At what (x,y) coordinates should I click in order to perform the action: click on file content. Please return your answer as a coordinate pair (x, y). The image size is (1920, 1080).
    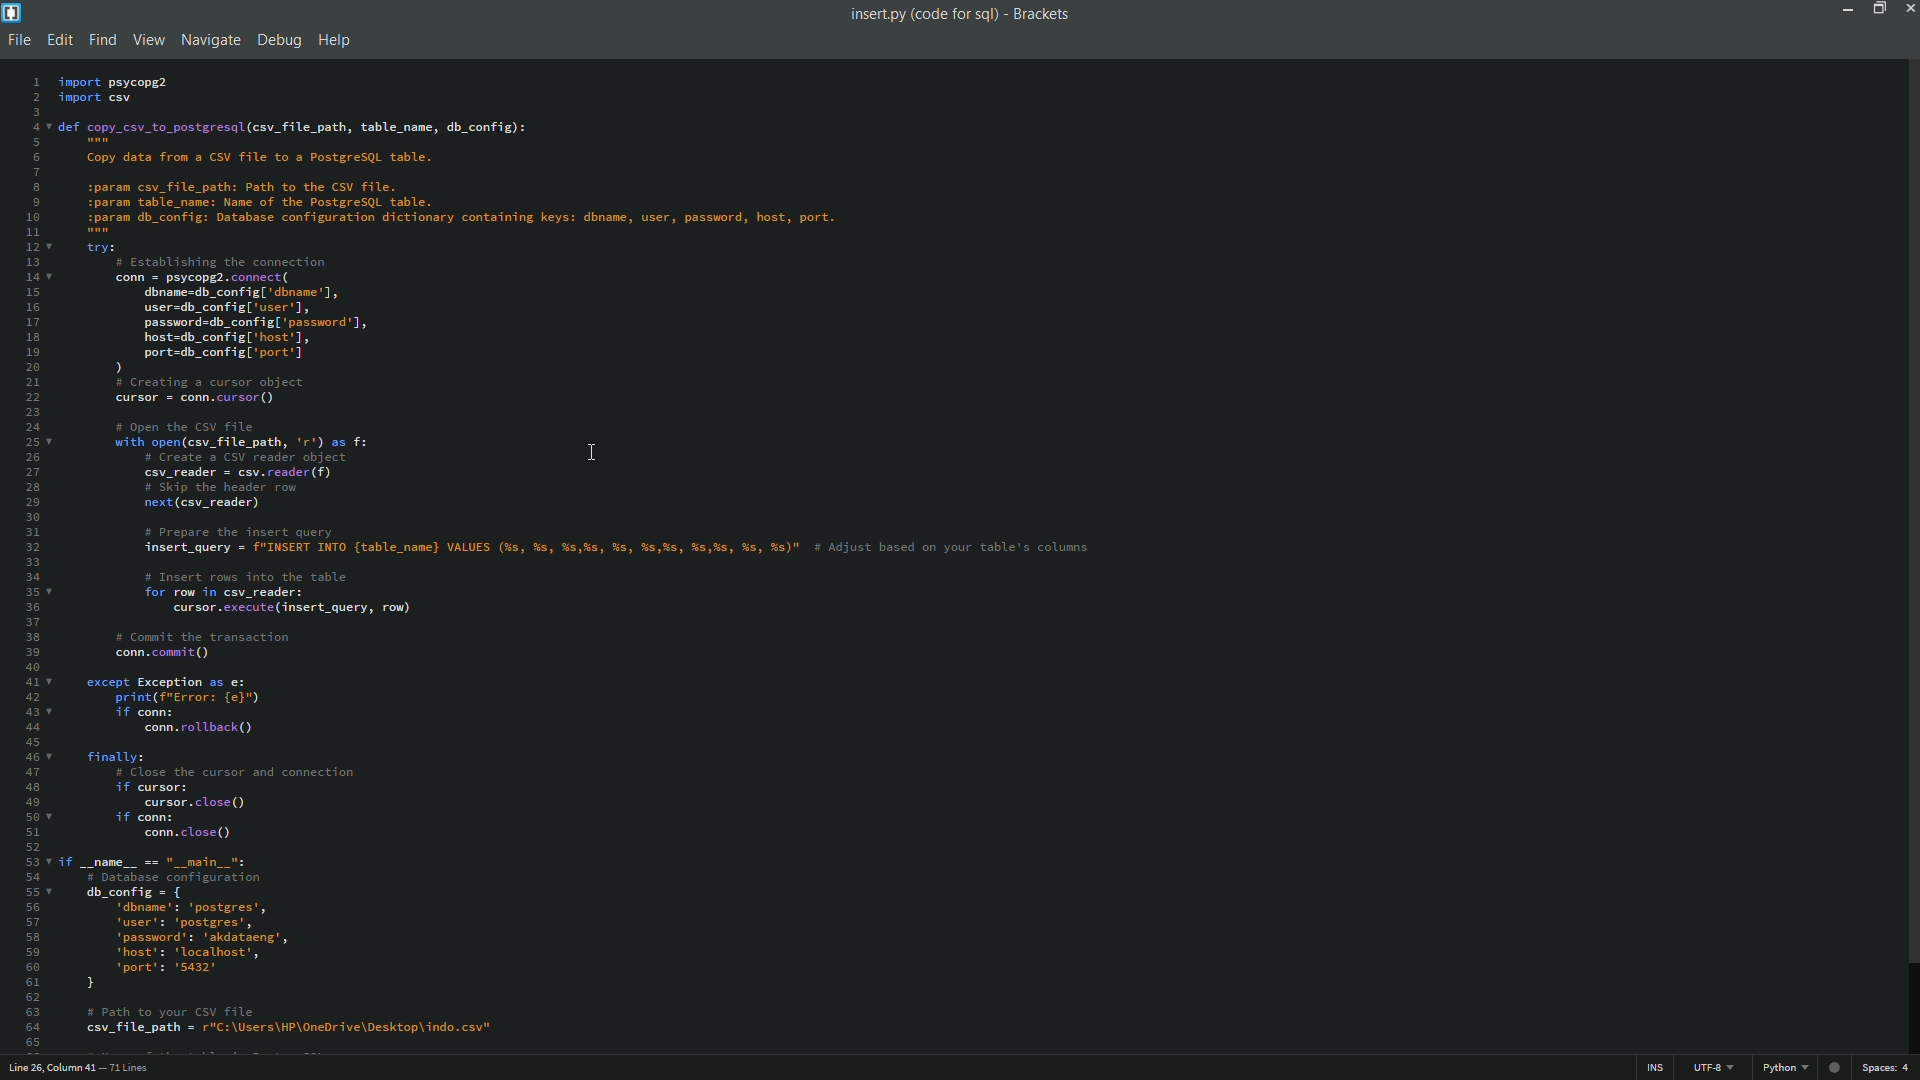
    Looking at the image, I should click on (573, 562).